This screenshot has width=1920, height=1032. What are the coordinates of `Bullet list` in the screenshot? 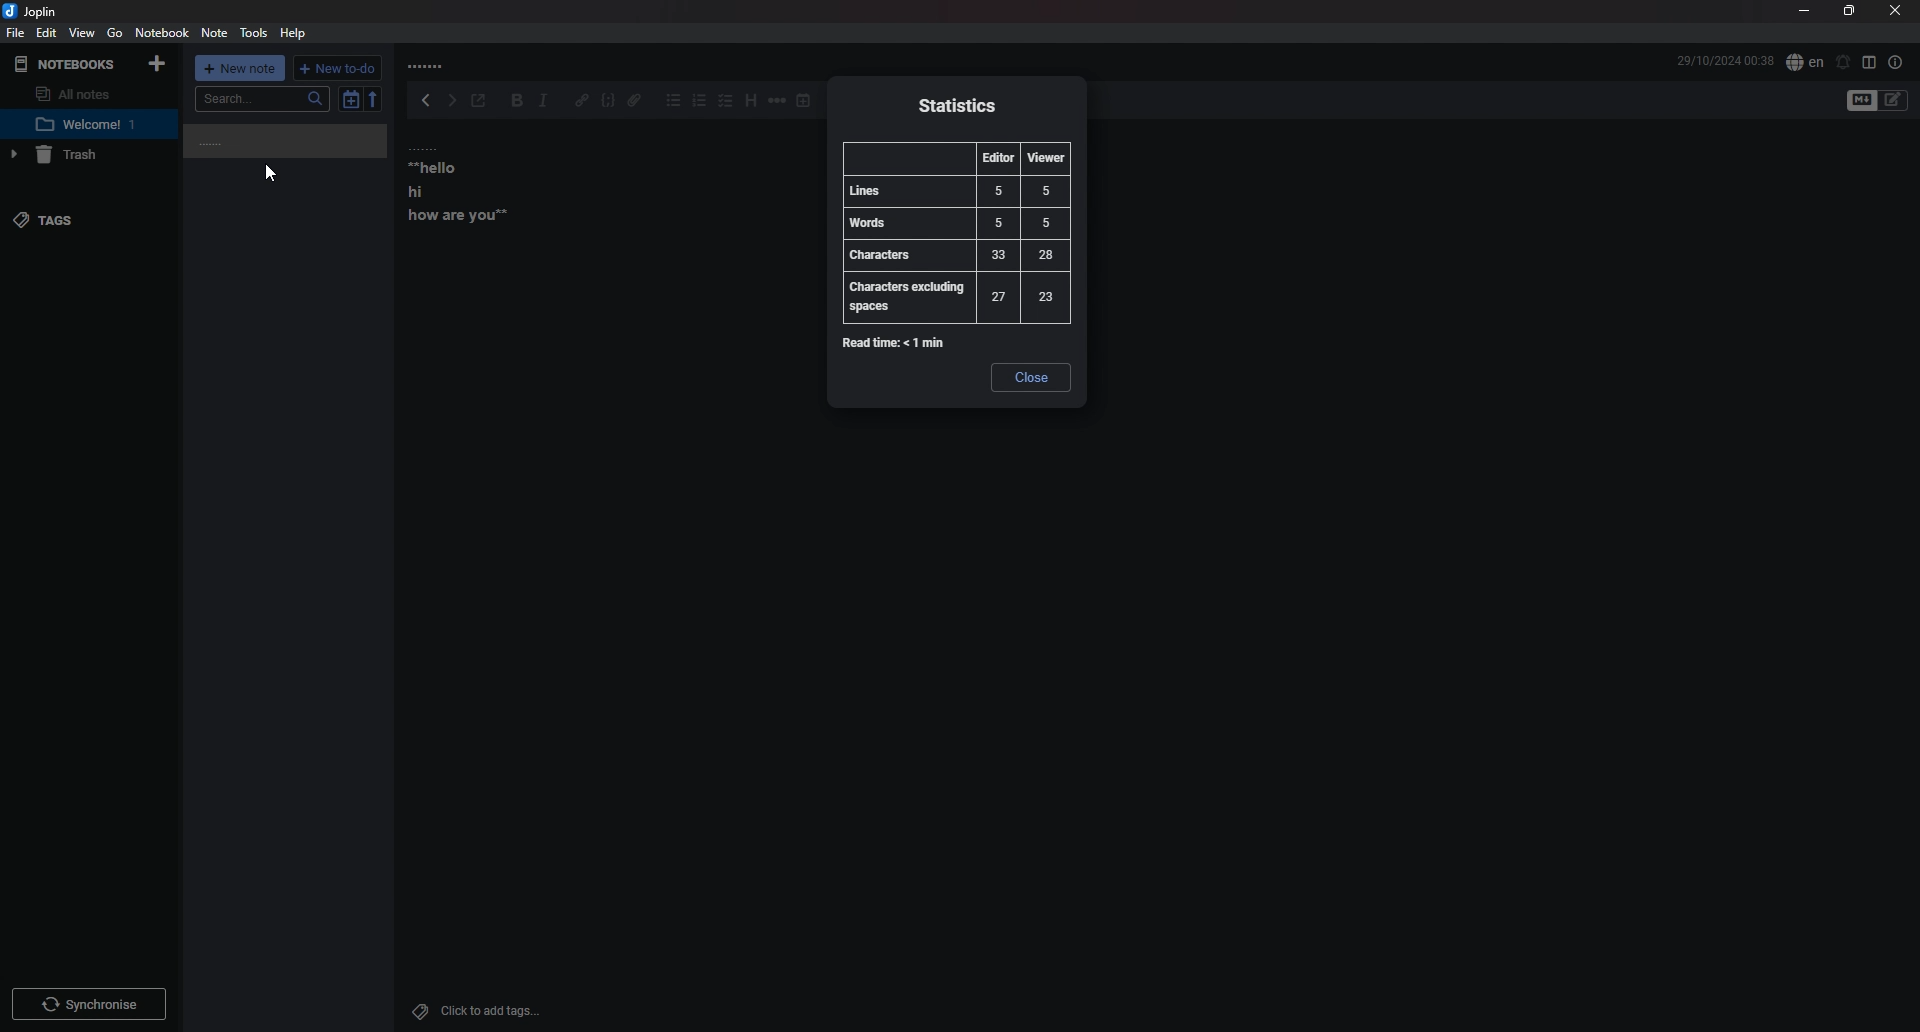 It's located at (674, 101).